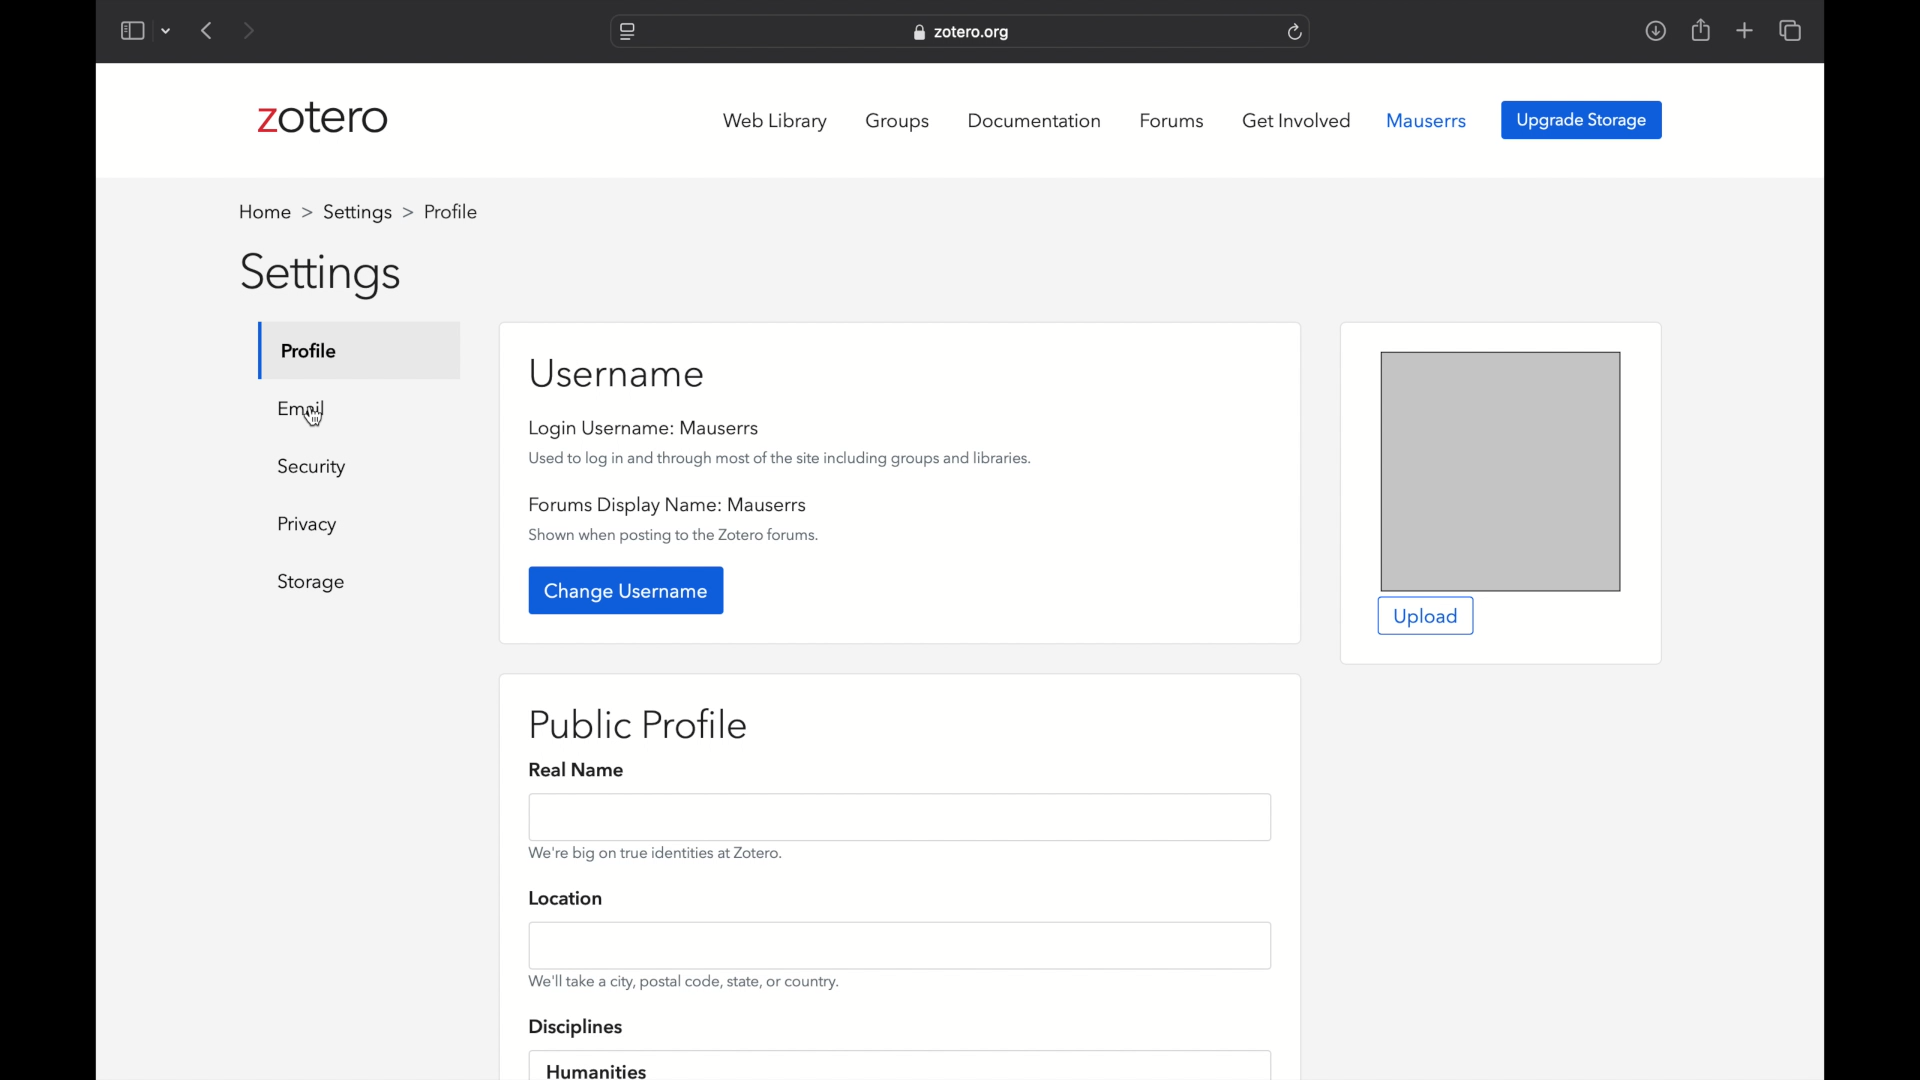 The height and width of the screenshot is (1080, 1920). I want to click on privacy, so click(310, 525).